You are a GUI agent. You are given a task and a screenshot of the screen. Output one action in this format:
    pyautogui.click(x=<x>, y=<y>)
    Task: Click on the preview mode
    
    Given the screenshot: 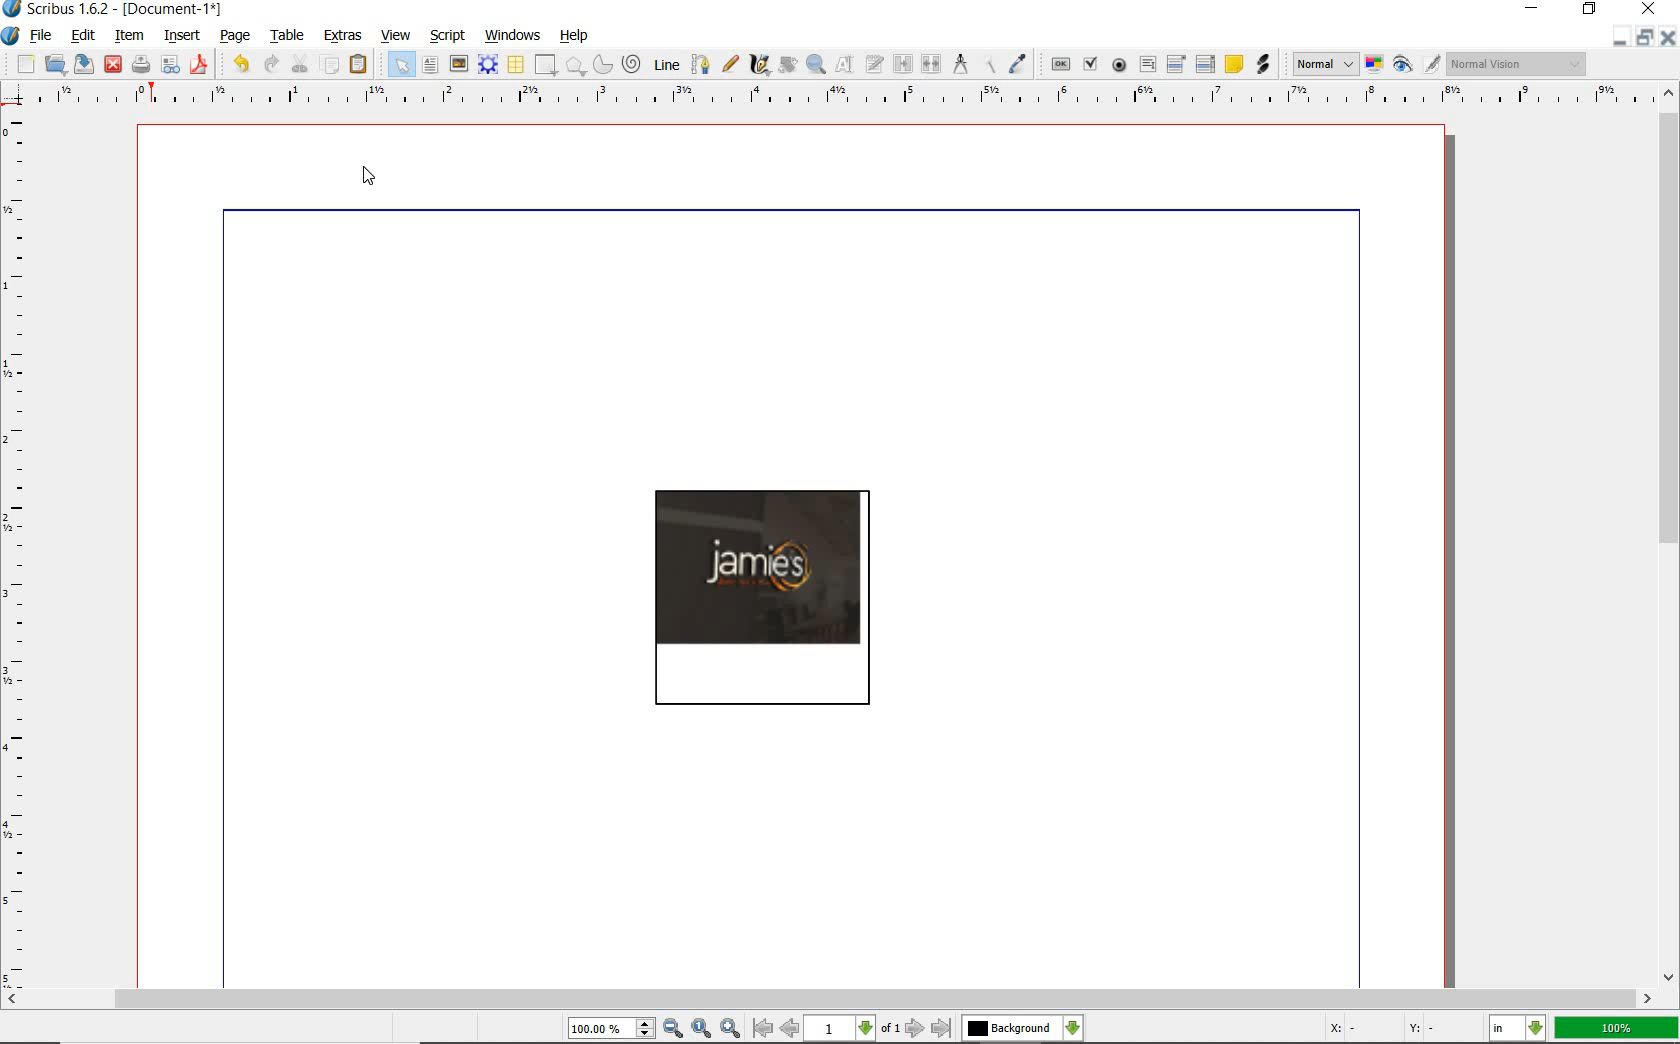 What is the action you would take?
    pyautogui.click(x=1415, y=63)
    